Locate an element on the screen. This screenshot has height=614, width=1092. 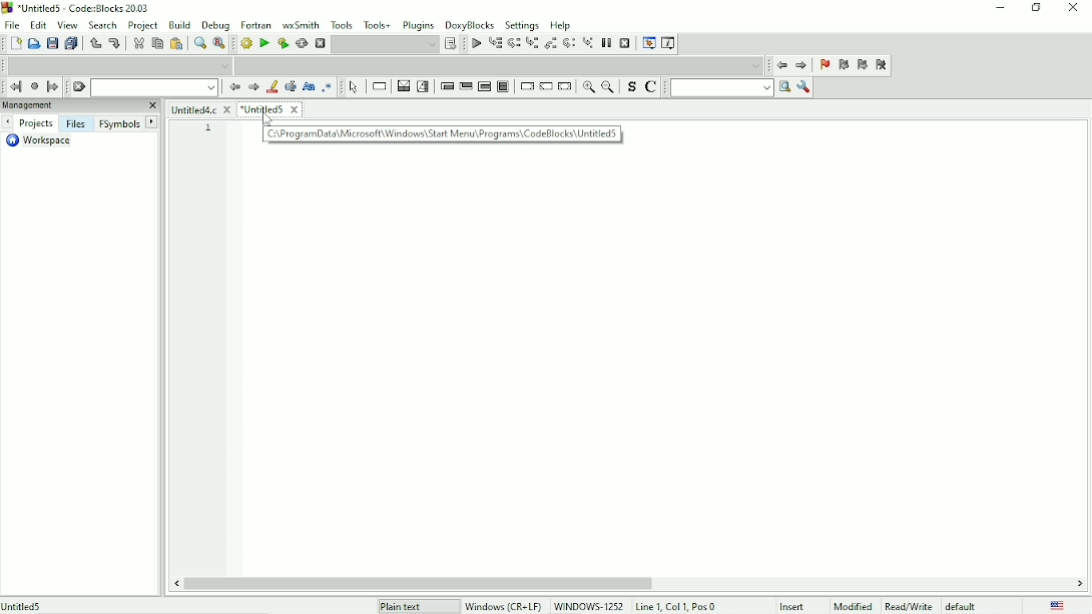
Debug is located at coordinates (215, 25).